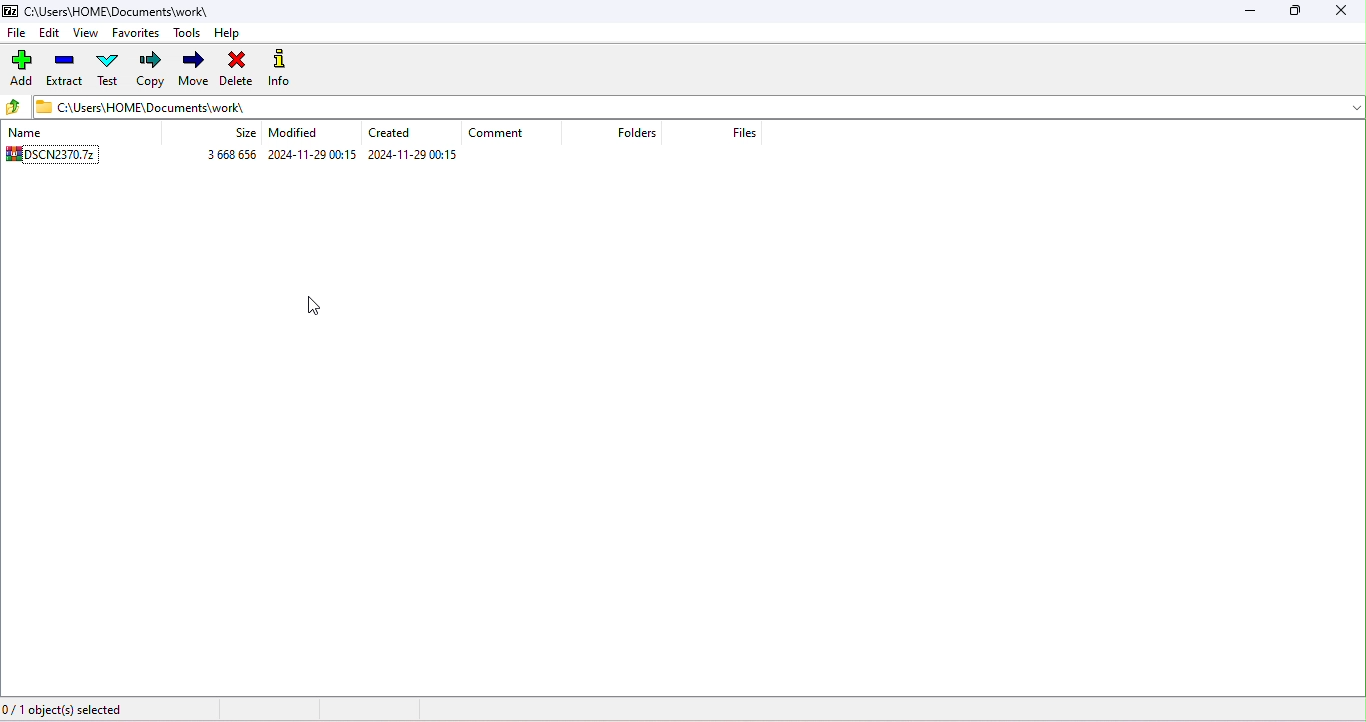 The image size is (1366, 722). Describe the element at coordinates (21, 69) in the screenshot. I see `add` at that location.